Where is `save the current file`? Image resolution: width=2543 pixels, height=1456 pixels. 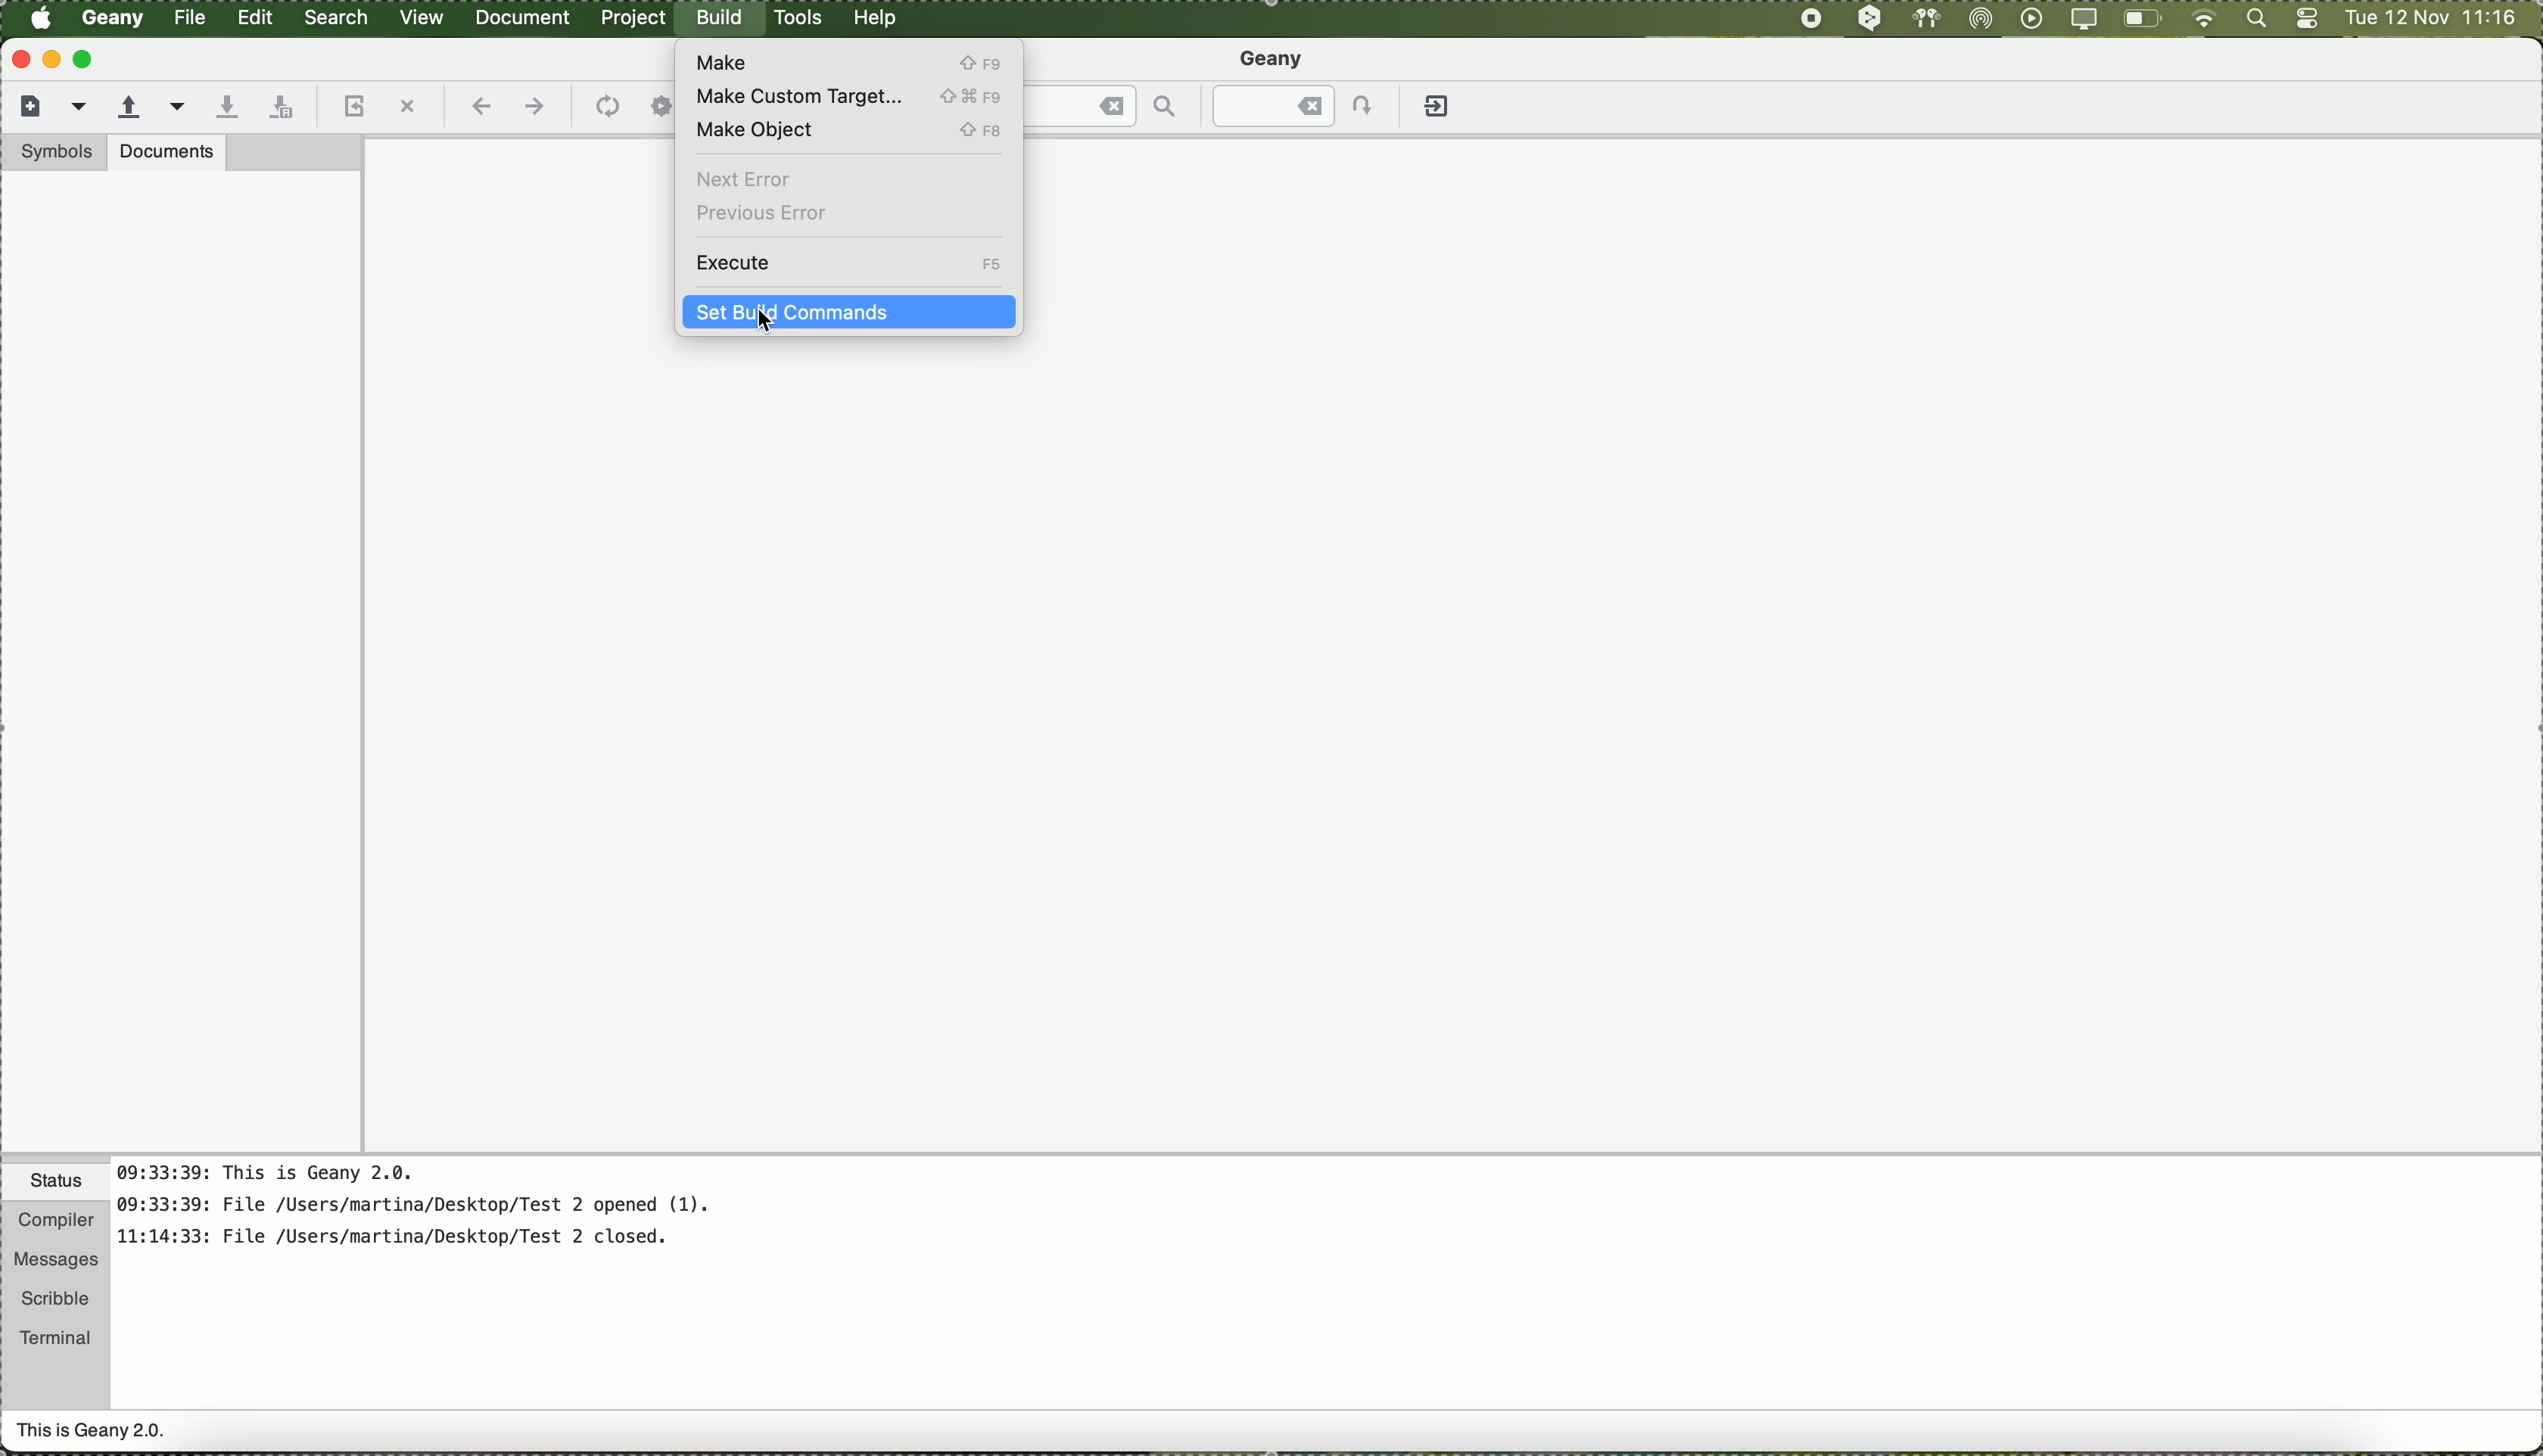 save the current file is located at coordinates (226, 108).